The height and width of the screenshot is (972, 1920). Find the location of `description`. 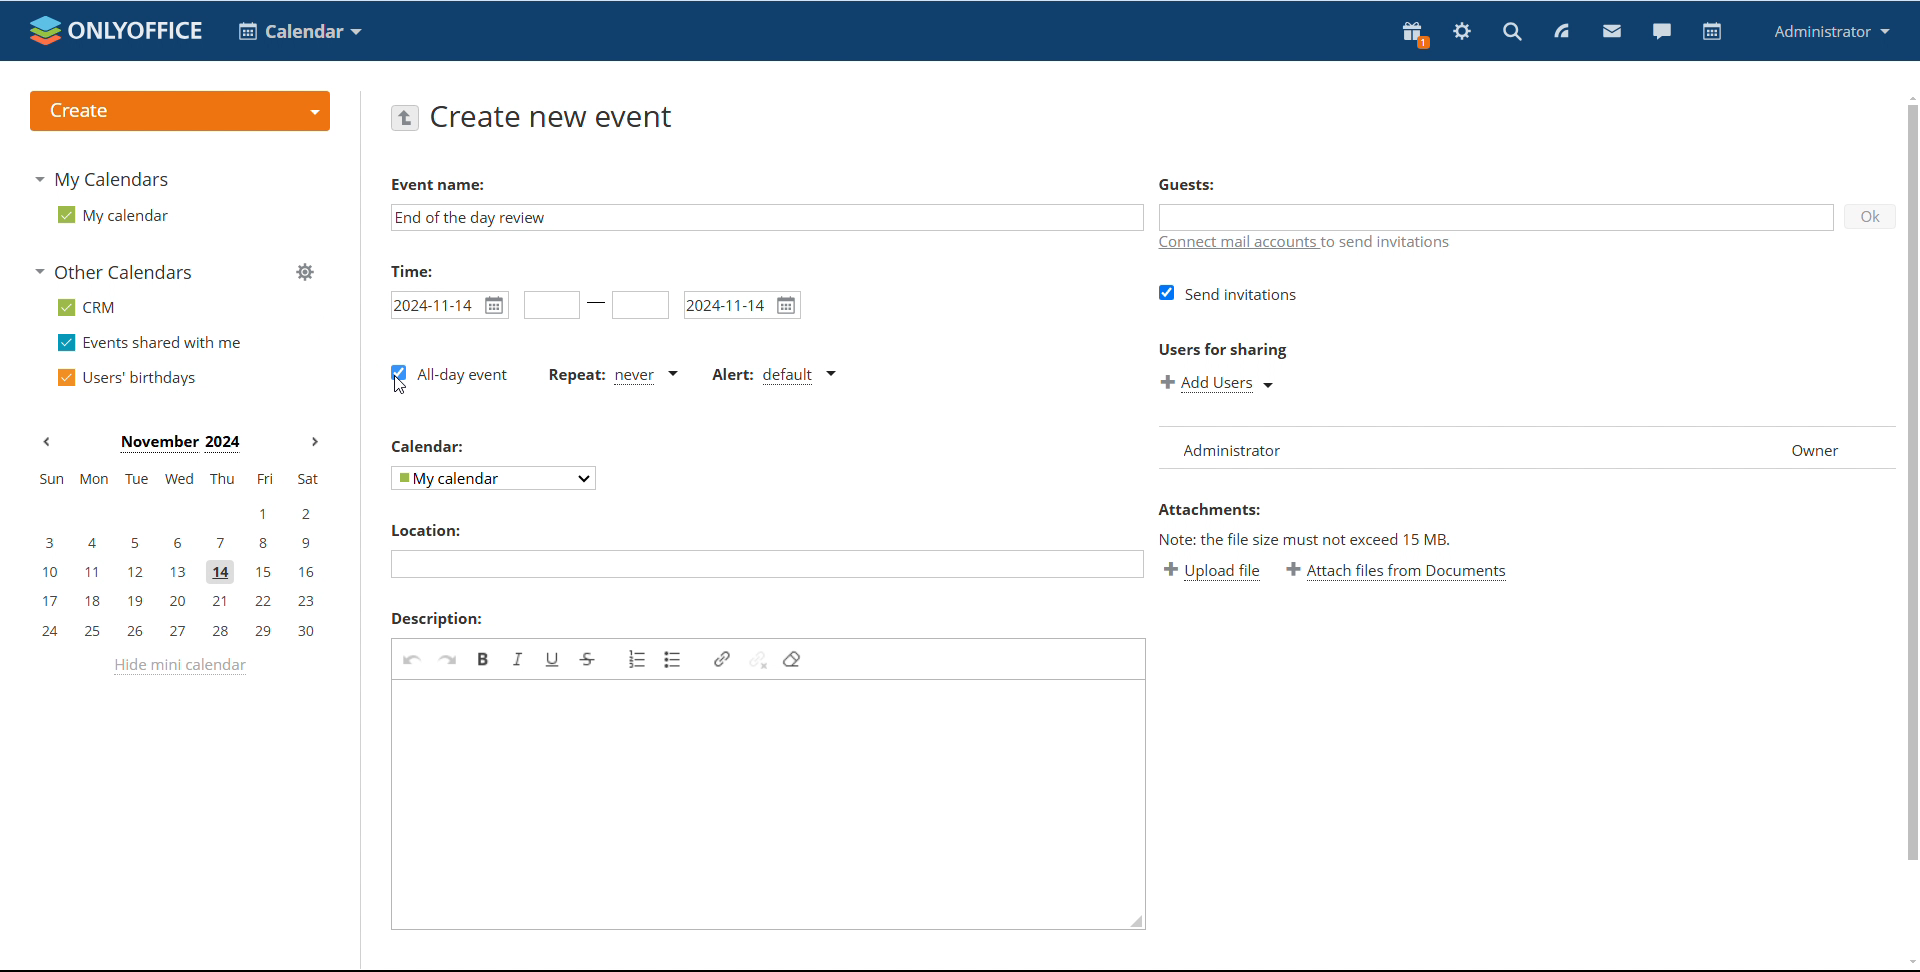

description is located at coordinates (437, 619).